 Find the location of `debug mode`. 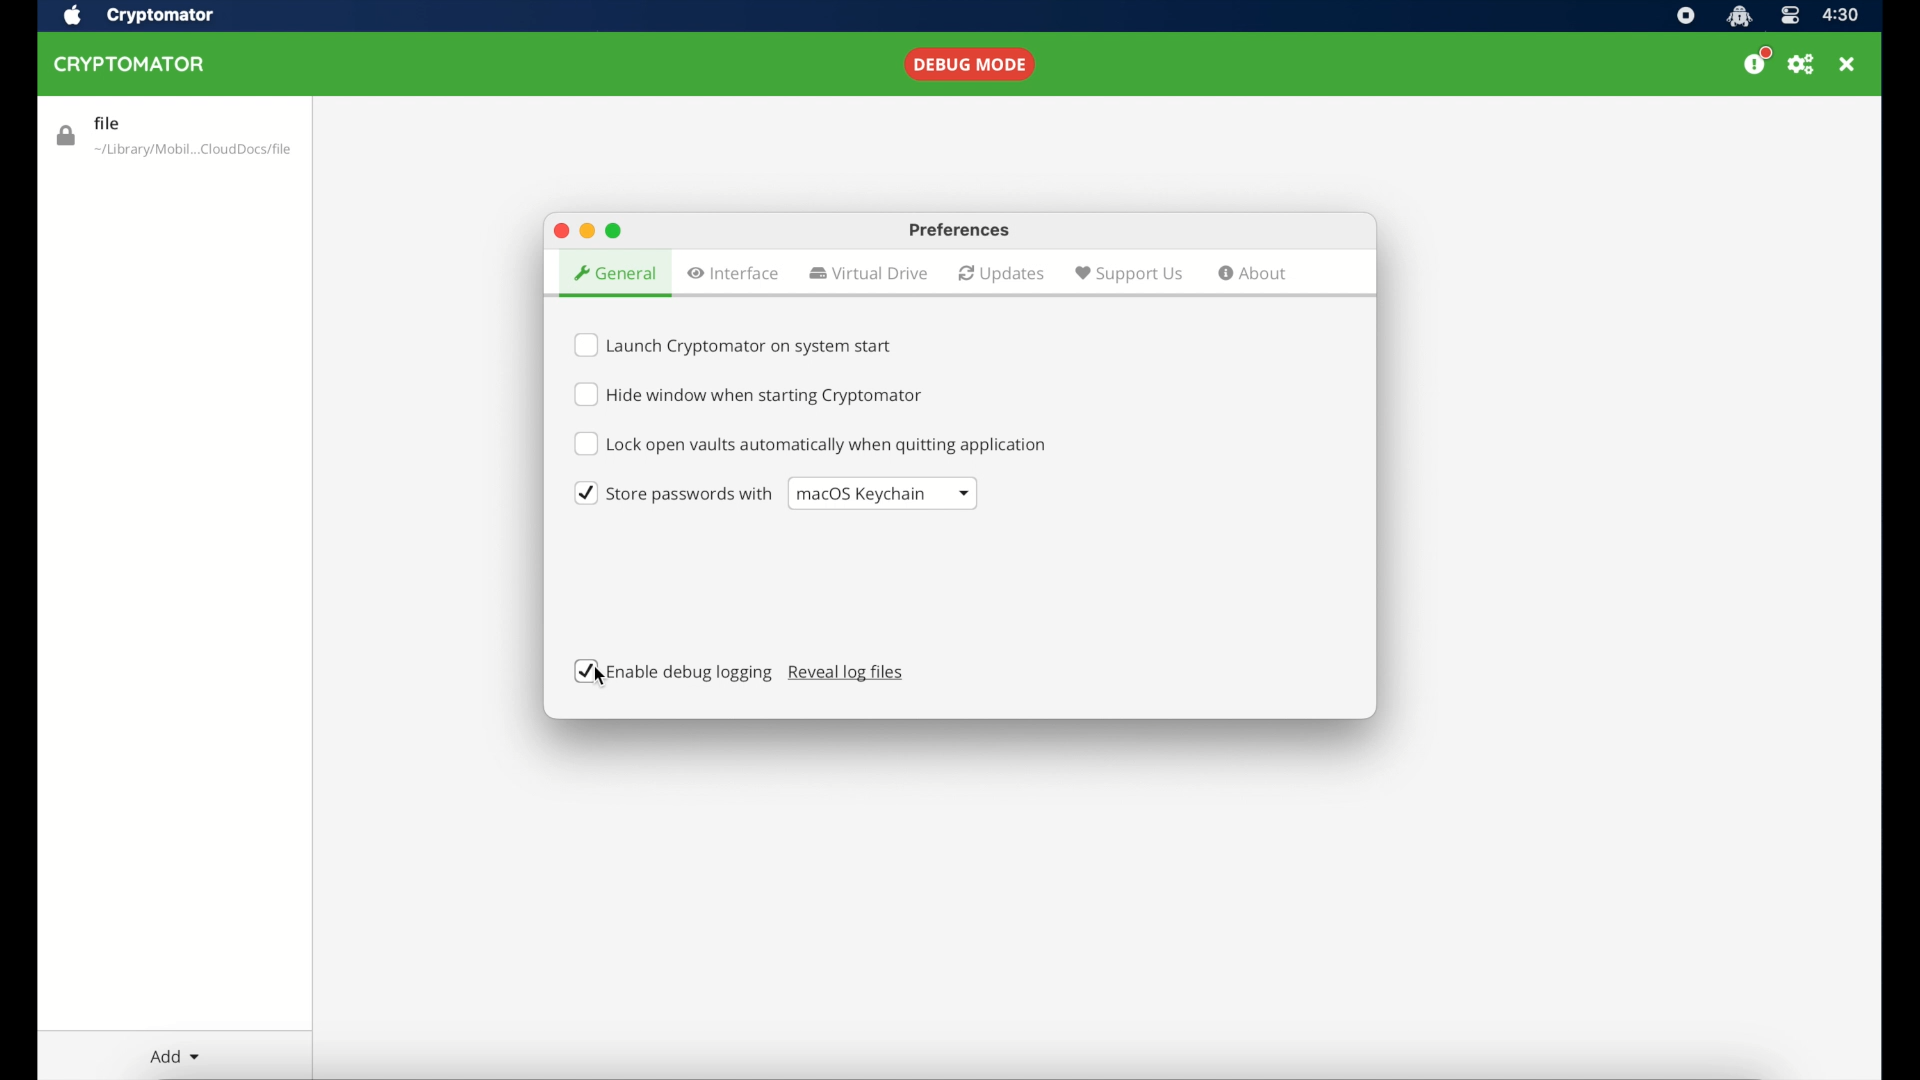

debug mode is located at coordinates (972, 64).